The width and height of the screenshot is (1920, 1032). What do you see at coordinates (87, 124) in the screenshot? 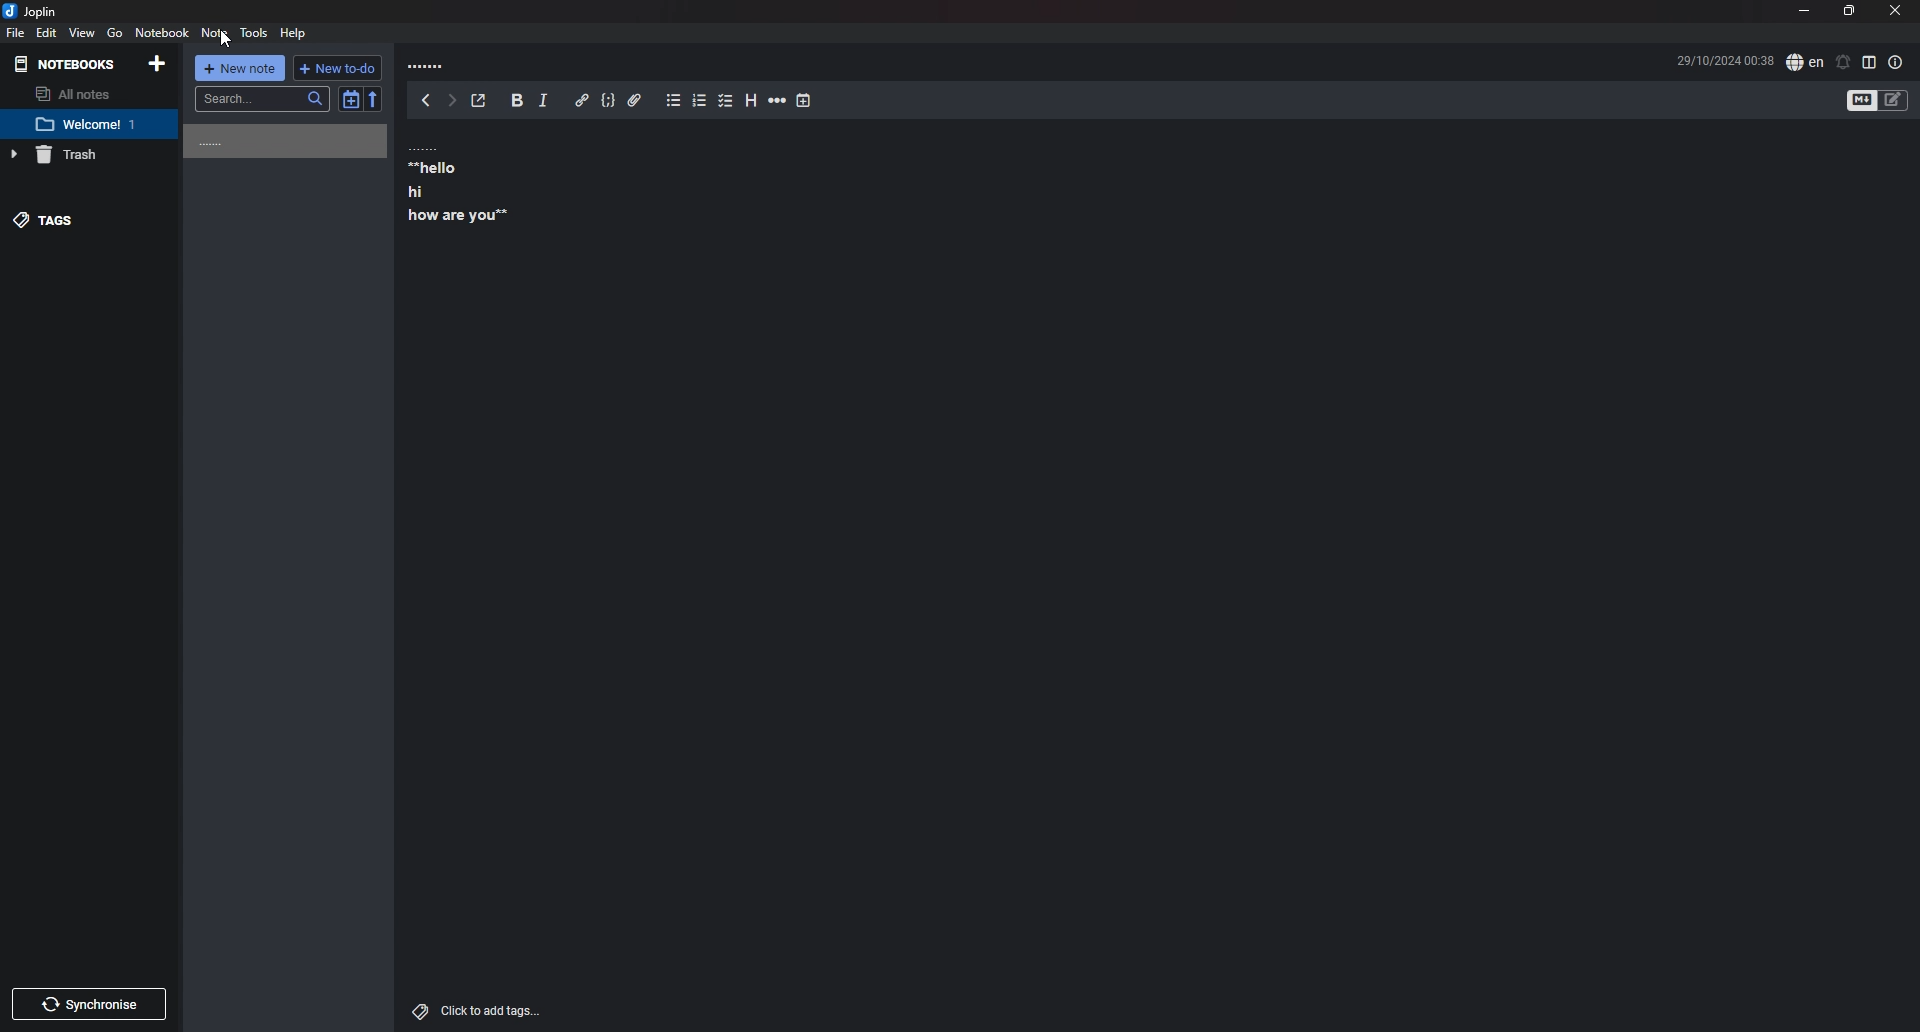
I see `note` at bounding box center [87, 124].